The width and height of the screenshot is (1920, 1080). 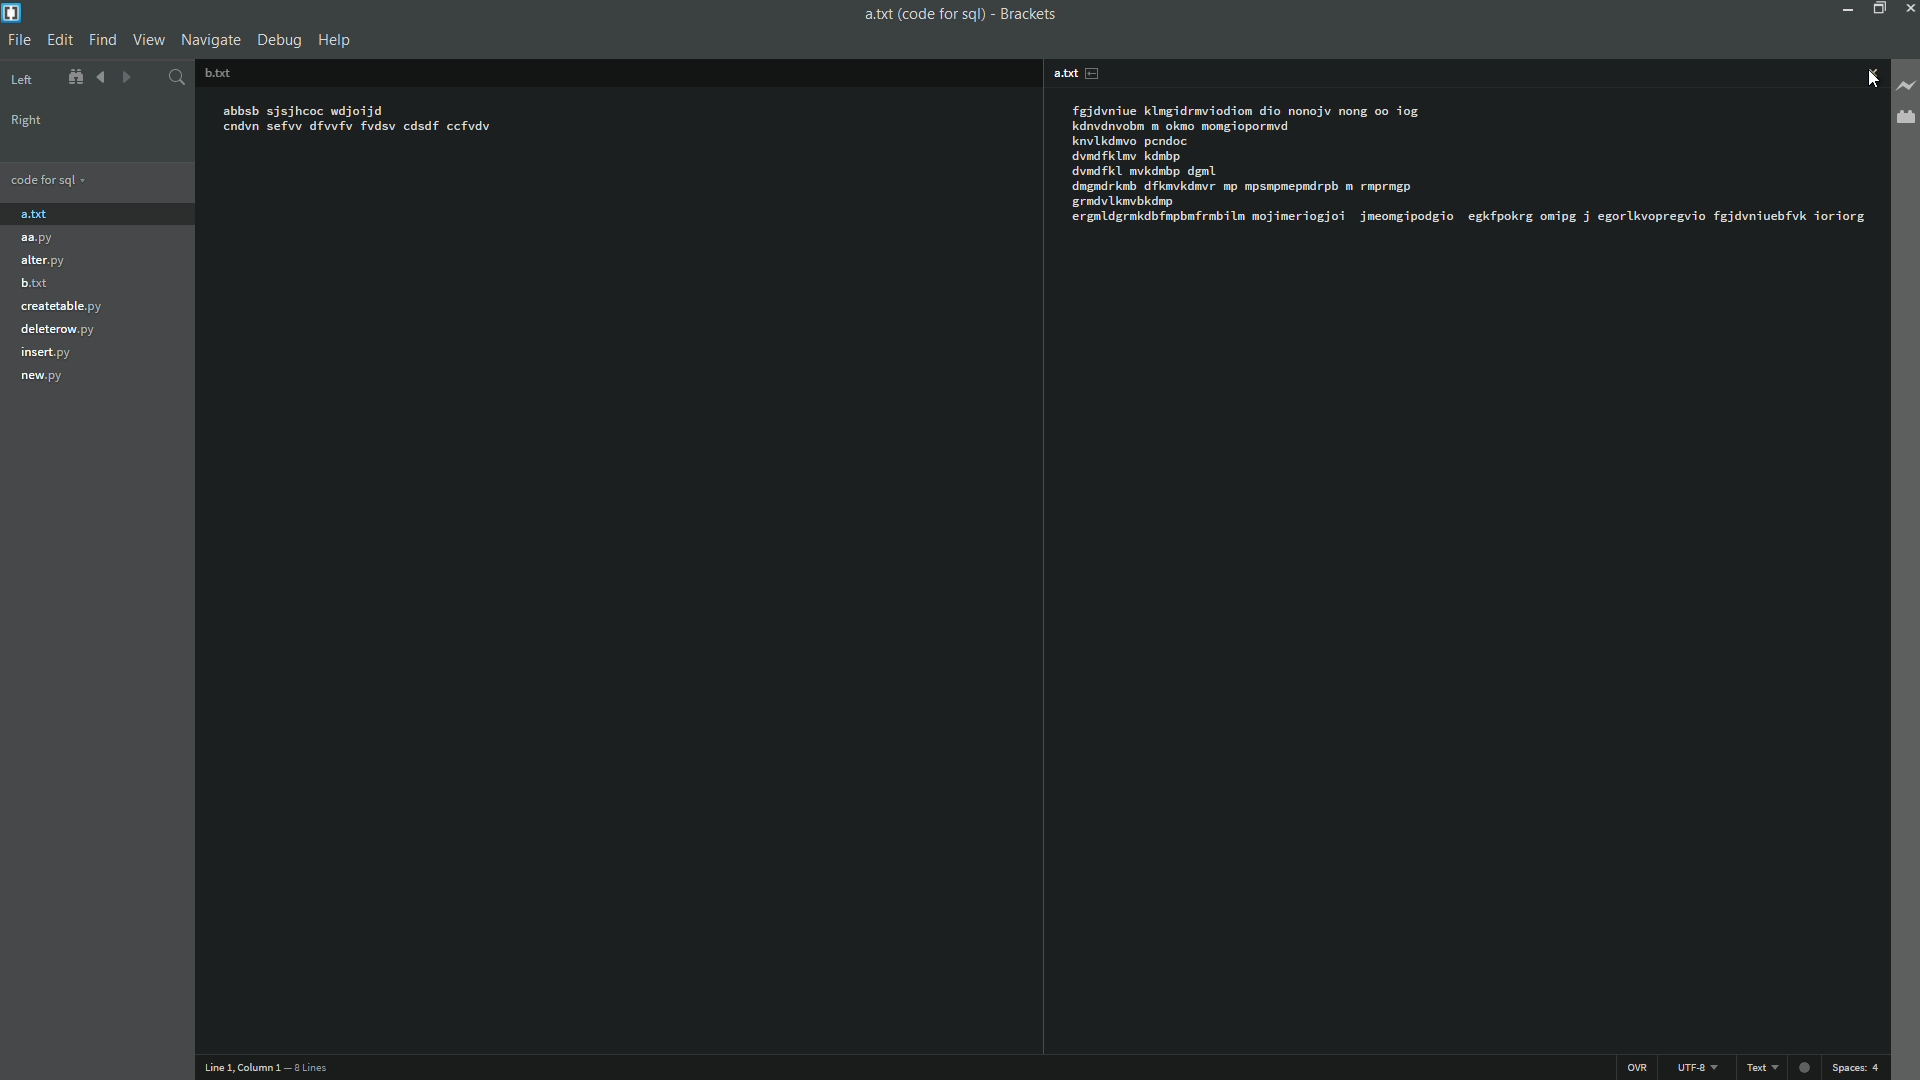 What do you see at coordinates (1462, 166) in the screenshot?
I see `fejdvnive kimgidrmviodiom dio nonojv nong co fog.

kdnvdnvobm m okmo momgiopormvd

knvlkdavo pendoc

dvnd filmy kdnbp

dvndfkL mvkdnbp dgnl

dmgndrknb_dfknvkdnvr mp mpsmpmepndrpb m rmprmgp

erndylkmvbkdnp

ergnldgrmkdbfmpbafrnbiln mojimeriogjoi jmeomgipodgio egkfpokrg omipg j egorlkvopregvio fgjdvniuebfvk ioriorg` at bounding box center [1462, 166].